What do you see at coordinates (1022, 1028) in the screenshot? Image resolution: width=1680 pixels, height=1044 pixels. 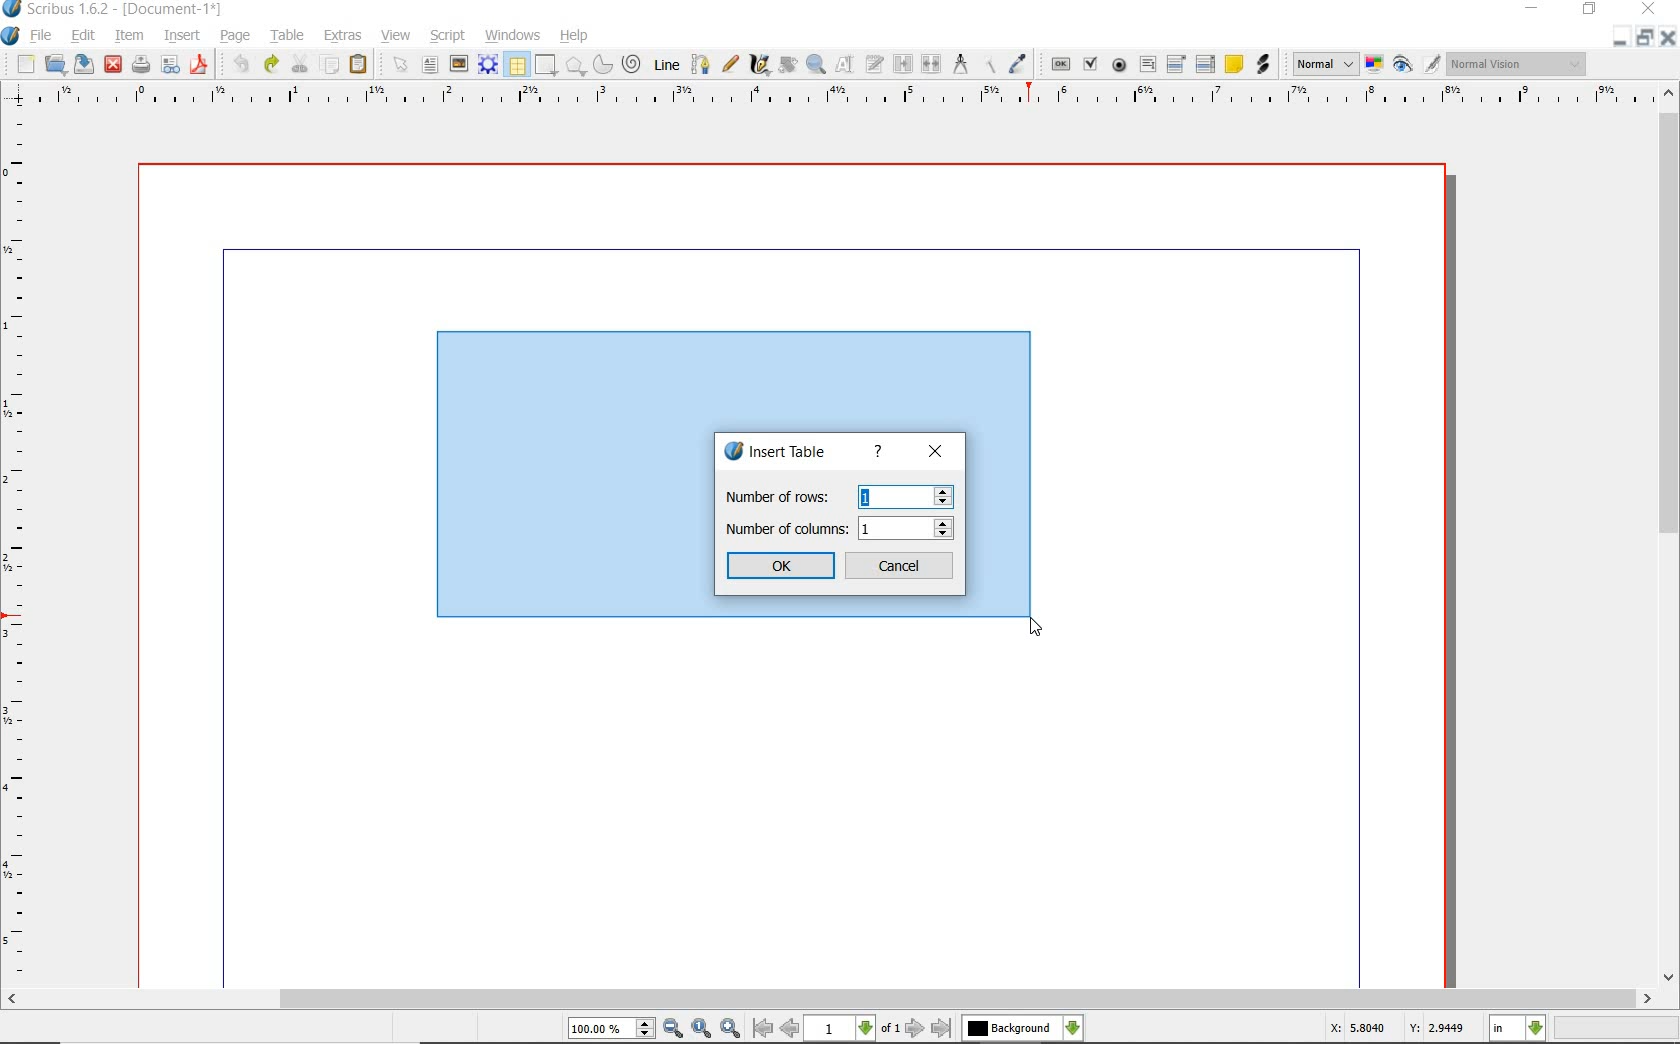 I see `select the current layer` at bounding box center [1022, 1028].